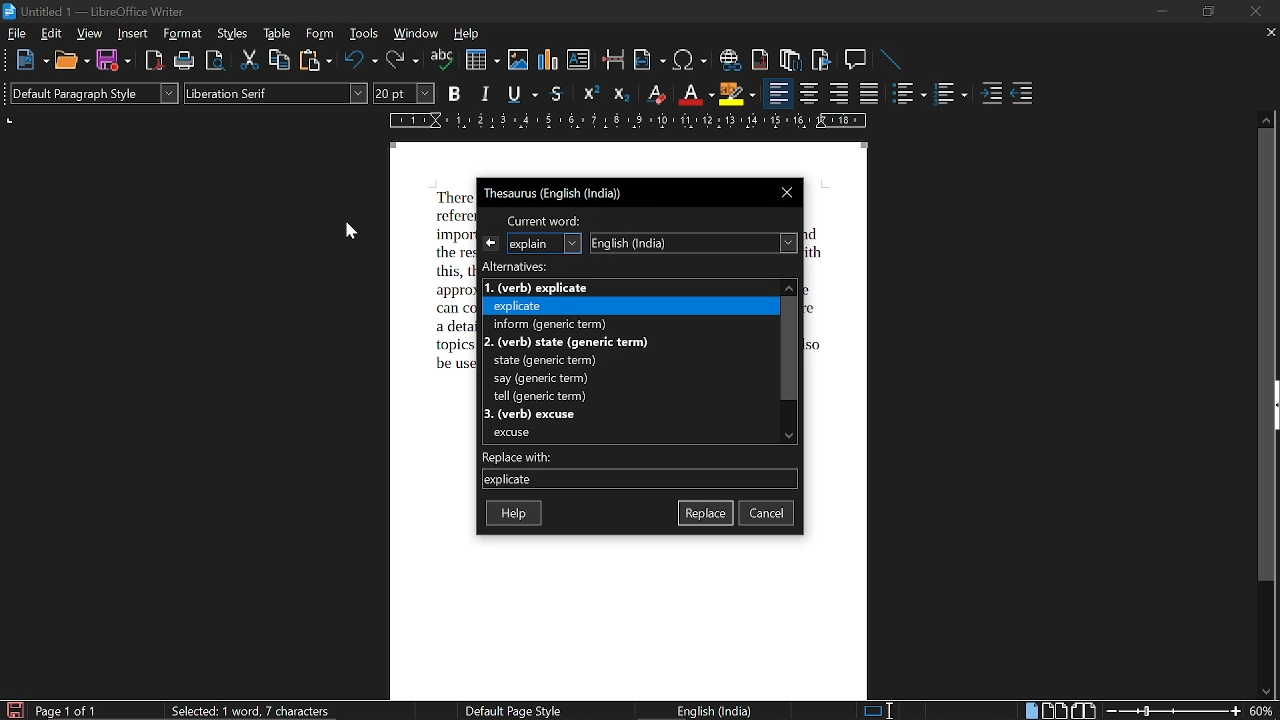 This screenshot has width=1280, height=720. Describe the element at coordinates (1054, 711) in the screenshot. I see `multiple page view` at that location.